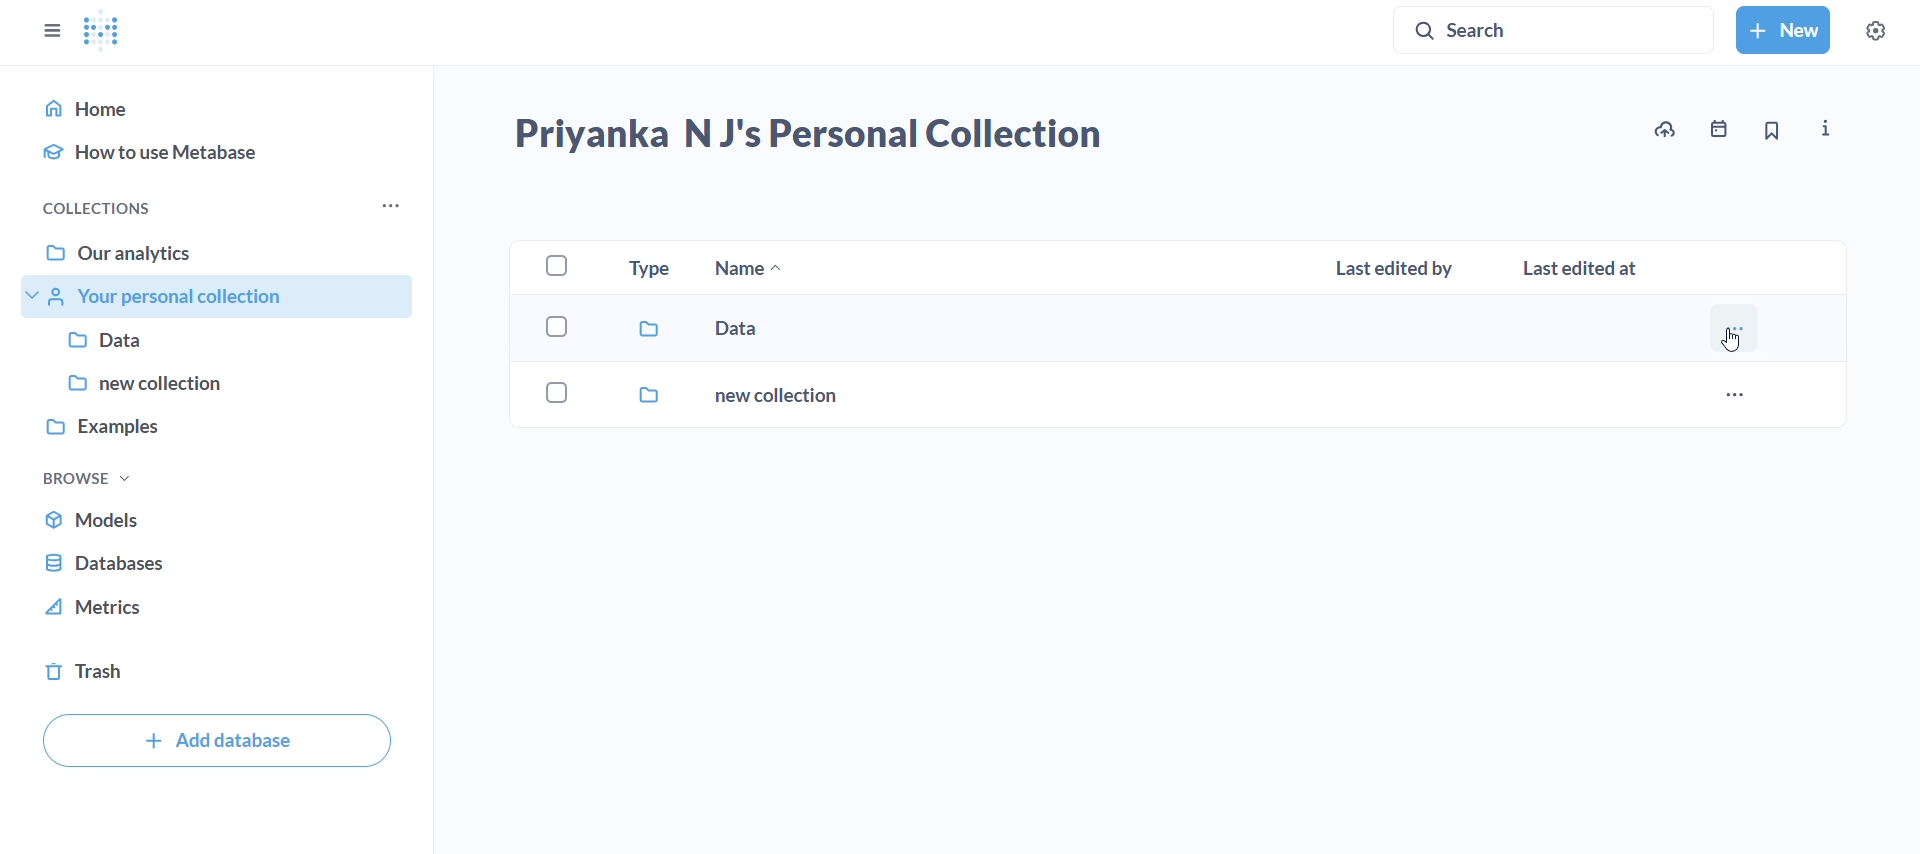  Describe the element at coordinates (222, 297) in the screenshot. I see `your personal collections` at that location.